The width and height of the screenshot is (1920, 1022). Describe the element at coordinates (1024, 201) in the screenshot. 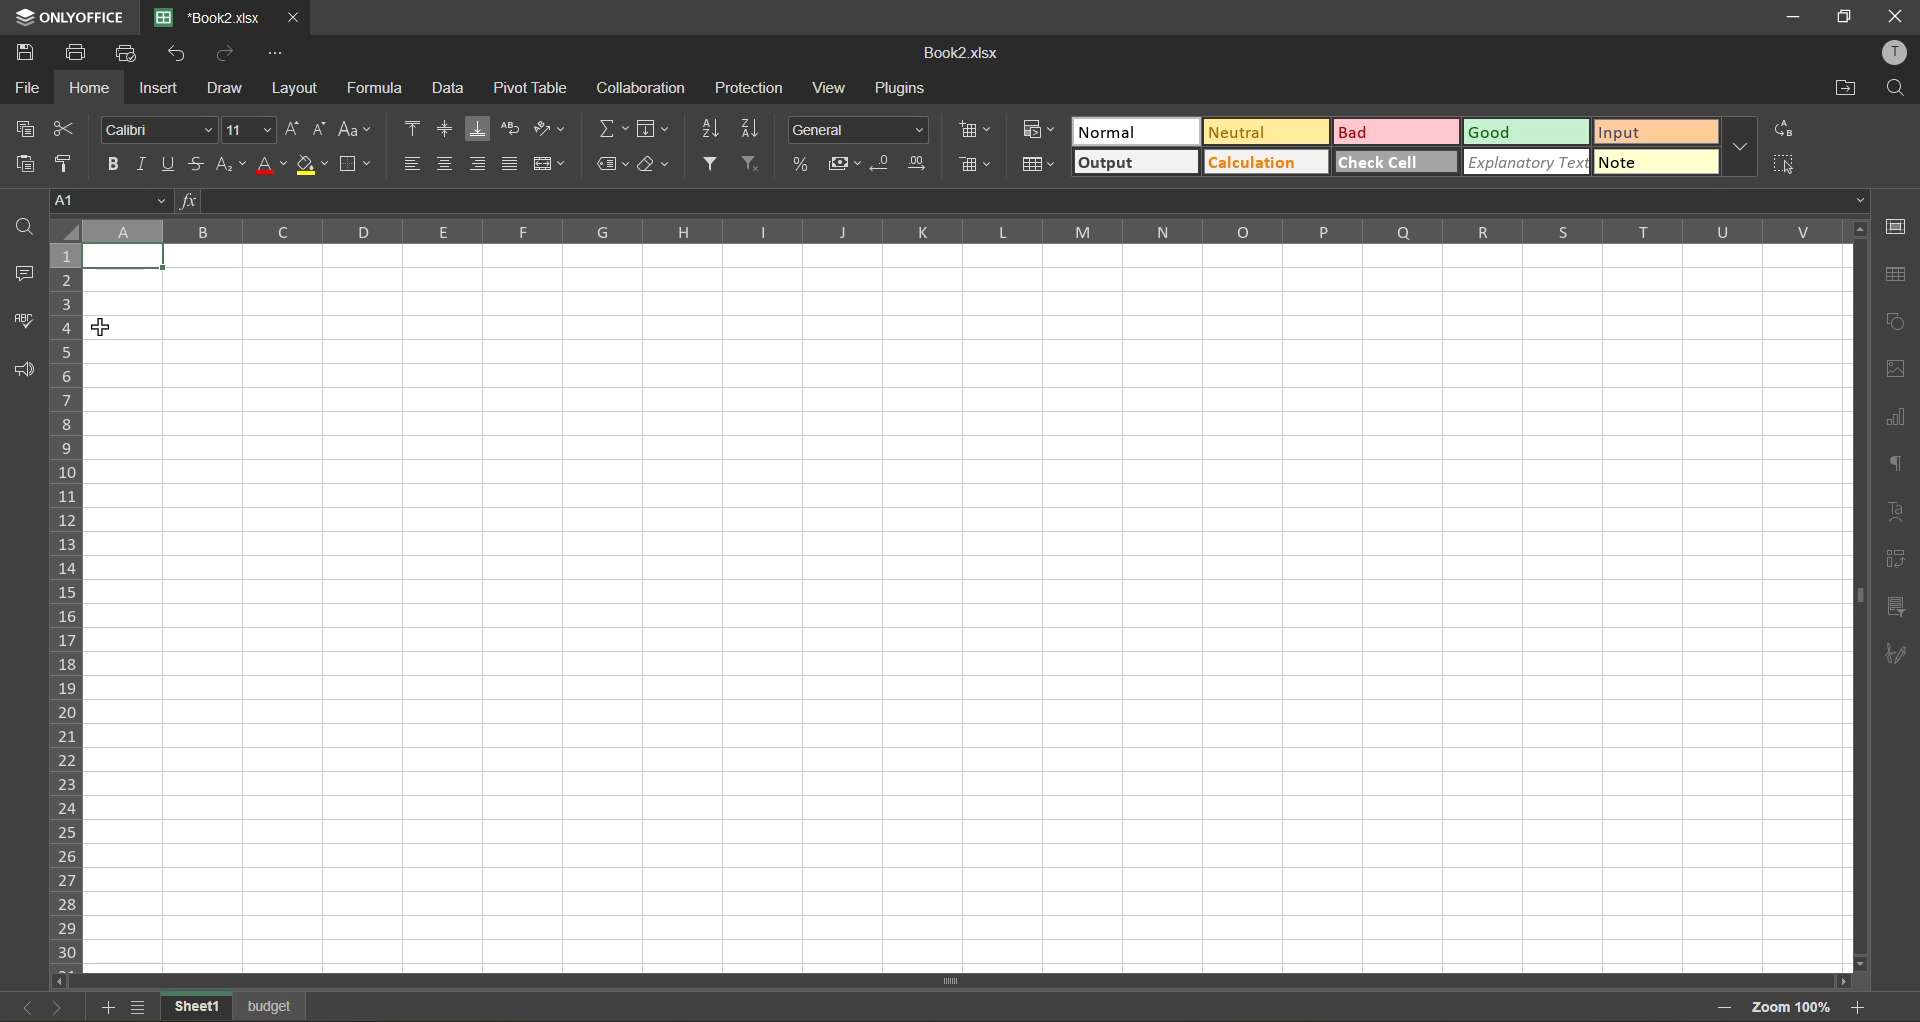

I see `formula bar` at that location.